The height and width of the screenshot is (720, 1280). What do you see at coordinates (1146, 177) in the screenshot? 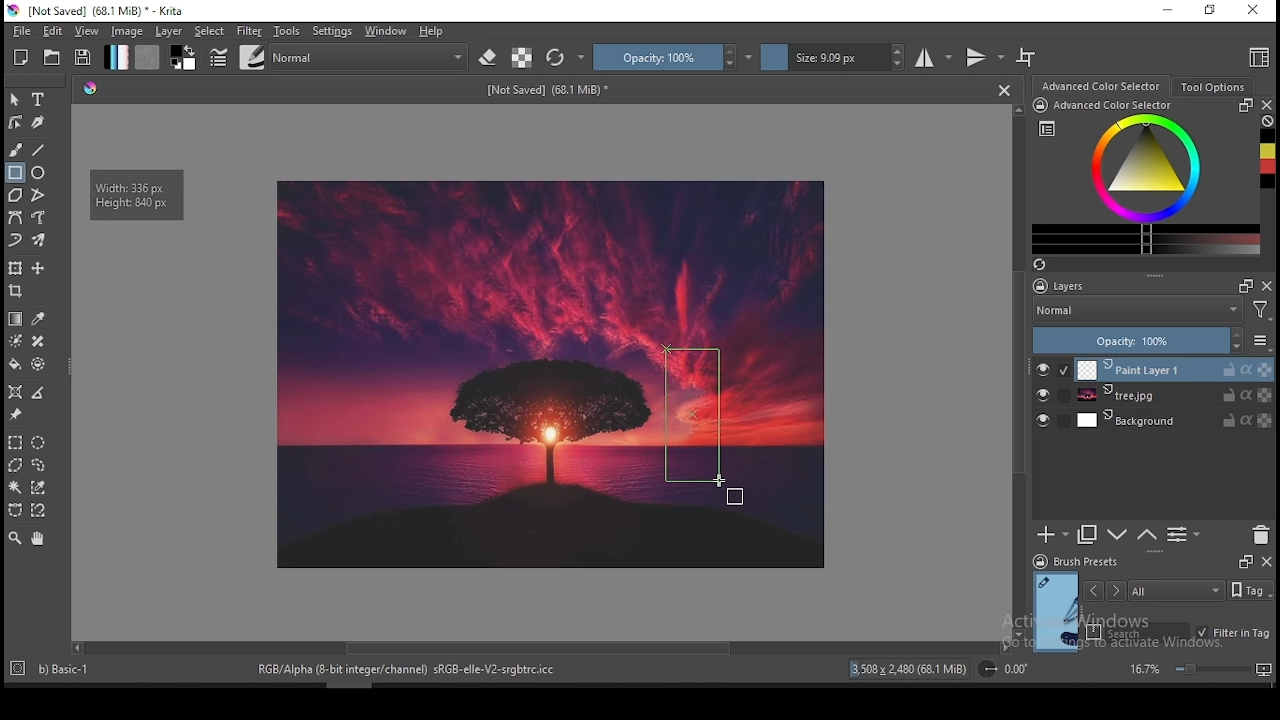
I see `advanced color selector` at bounding box center [1146, 177].